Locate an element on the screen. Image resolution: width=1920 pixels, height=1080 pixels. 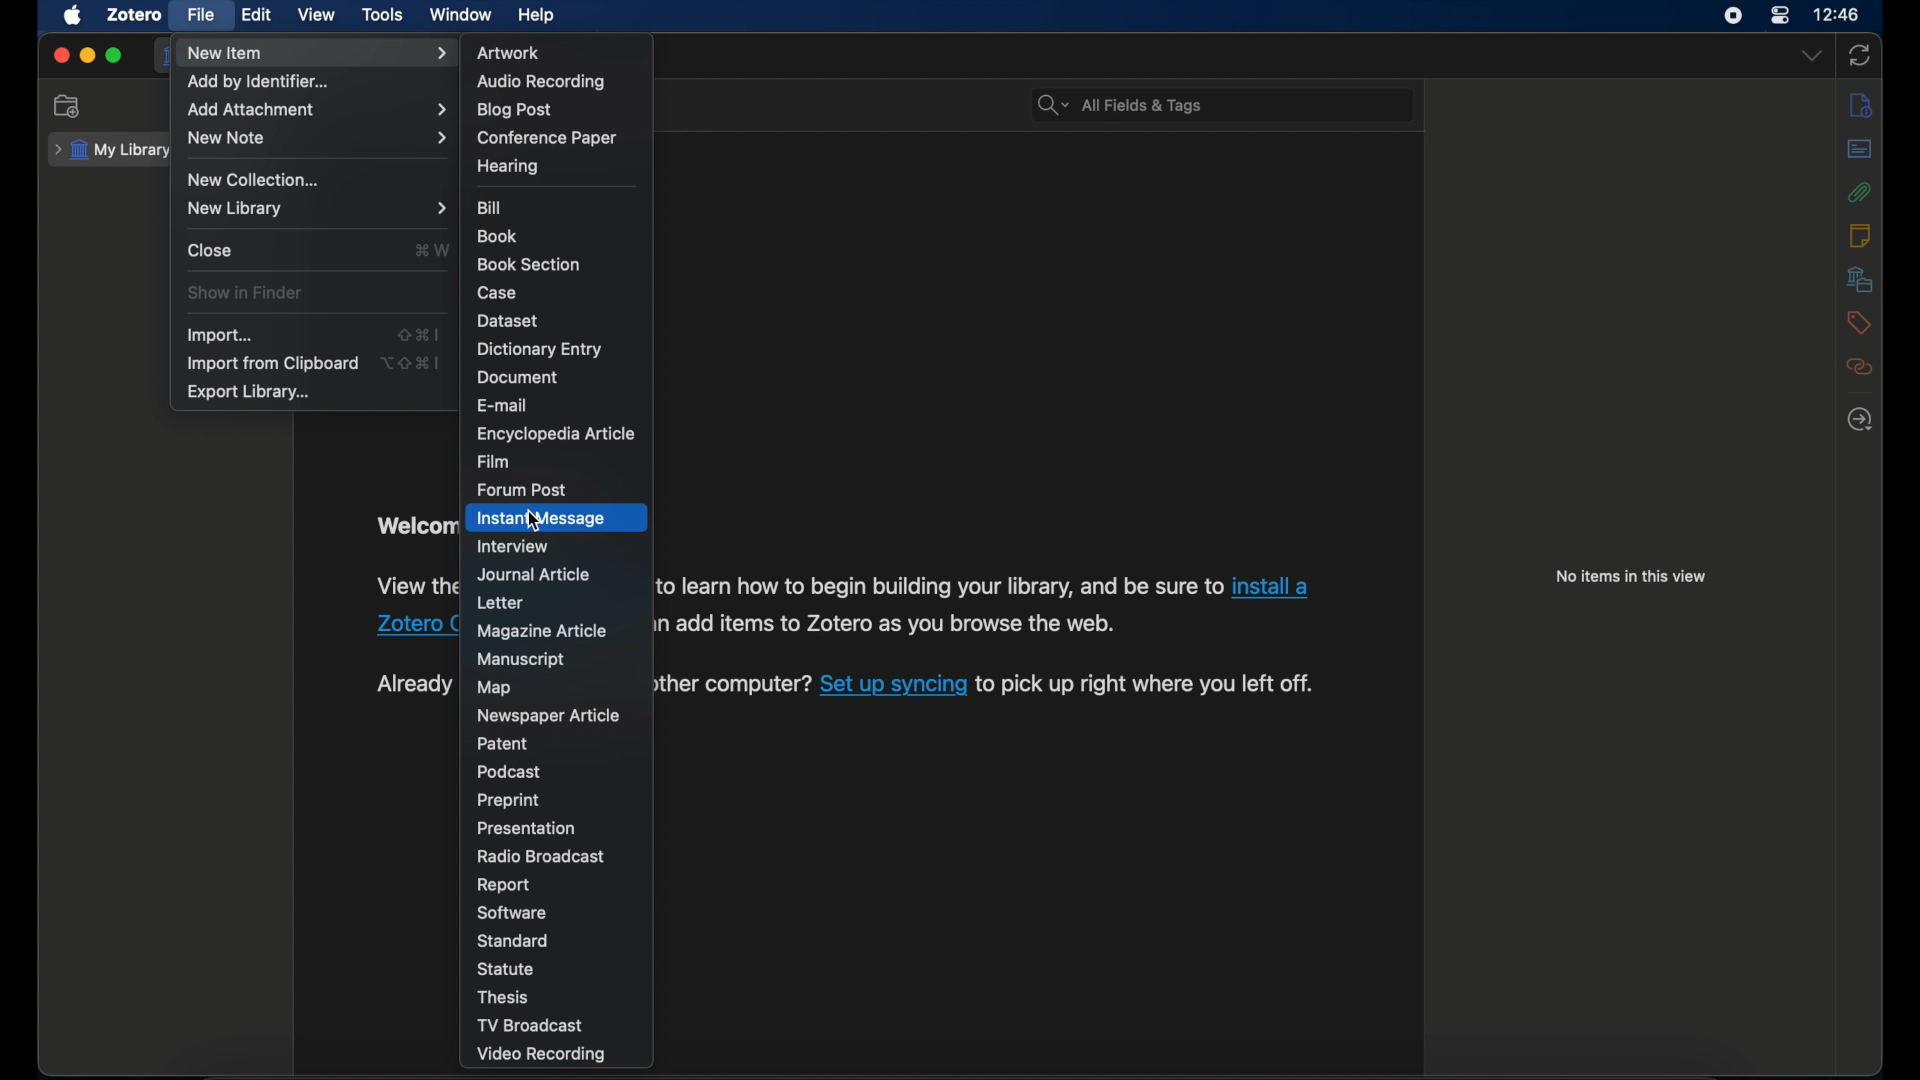
encyclopedia article is located at coordinates (554, 434).